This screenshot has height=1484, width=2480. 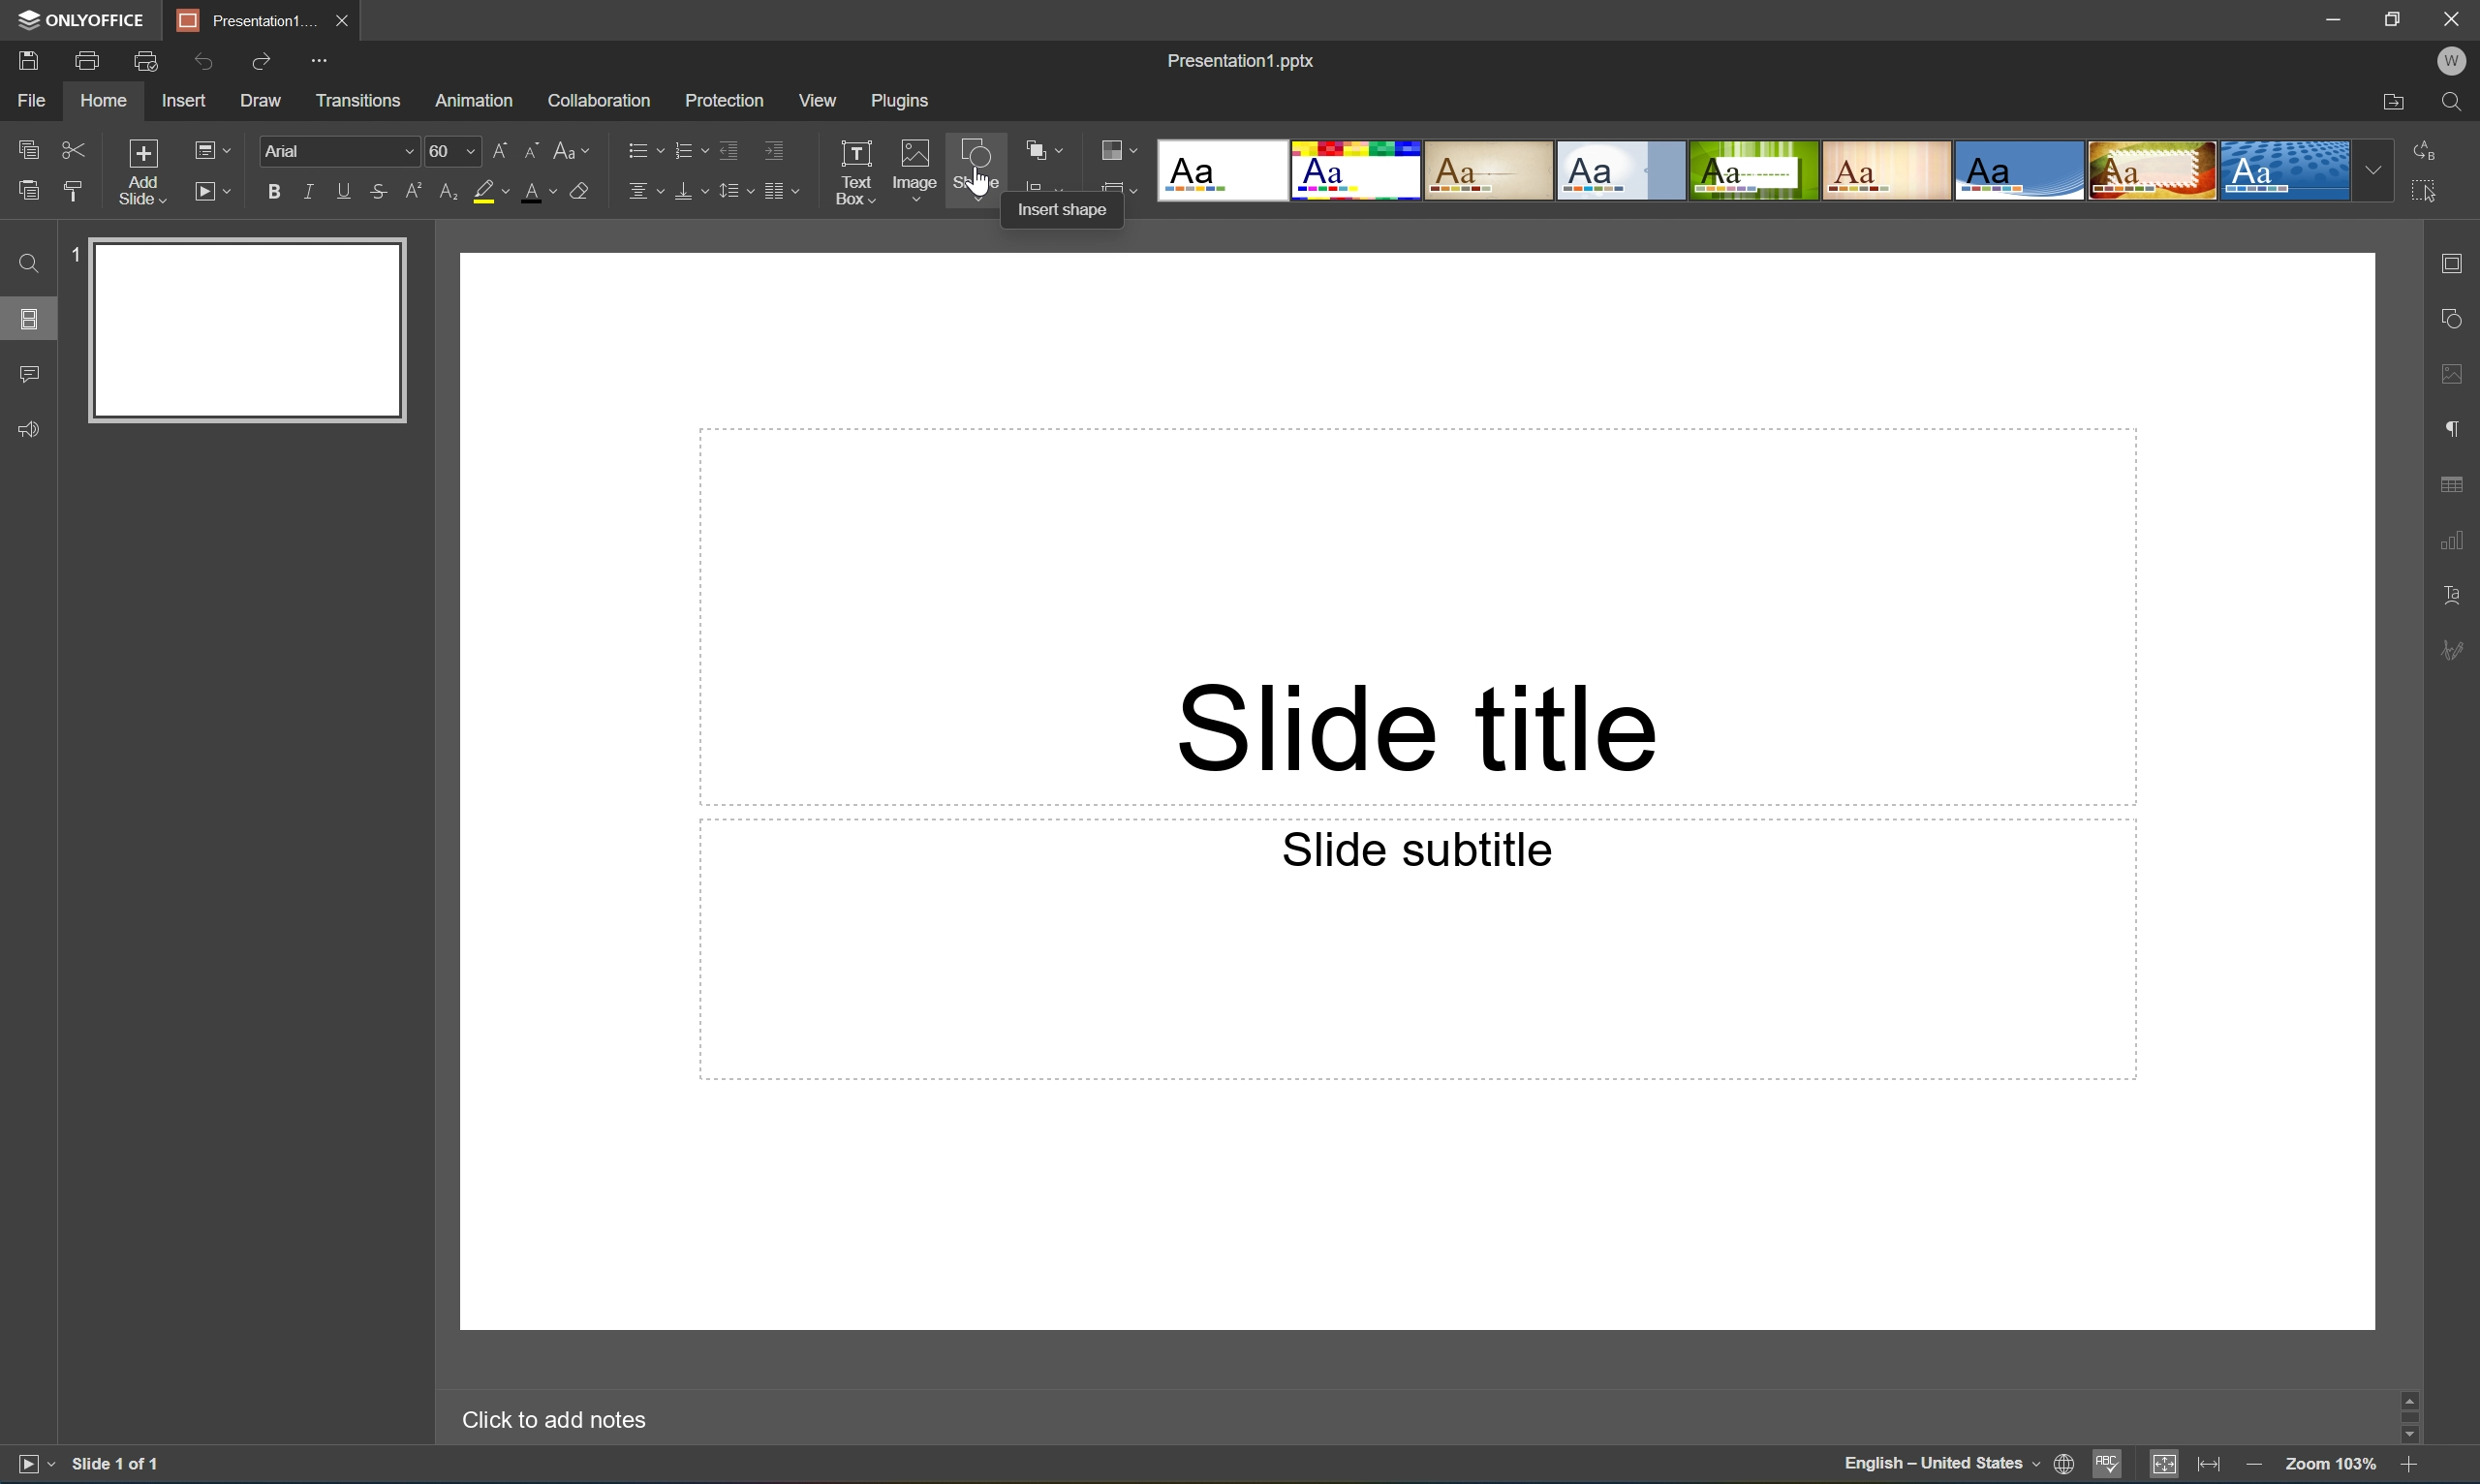 I want to click on Bold, so click(x=271, y=190).